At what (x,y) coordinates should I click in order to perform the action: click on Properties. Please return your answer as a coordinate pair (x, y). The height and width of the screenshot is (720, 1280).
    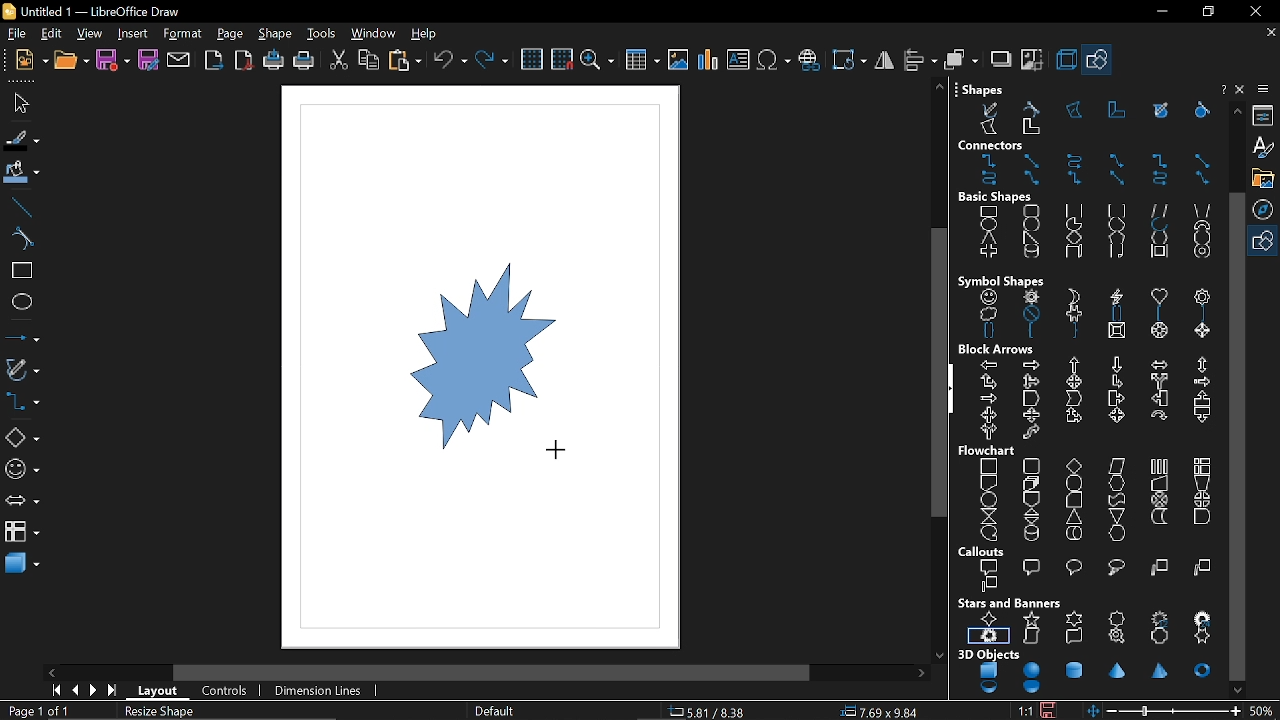
    Looking at the image, I should click on (1265, 114).